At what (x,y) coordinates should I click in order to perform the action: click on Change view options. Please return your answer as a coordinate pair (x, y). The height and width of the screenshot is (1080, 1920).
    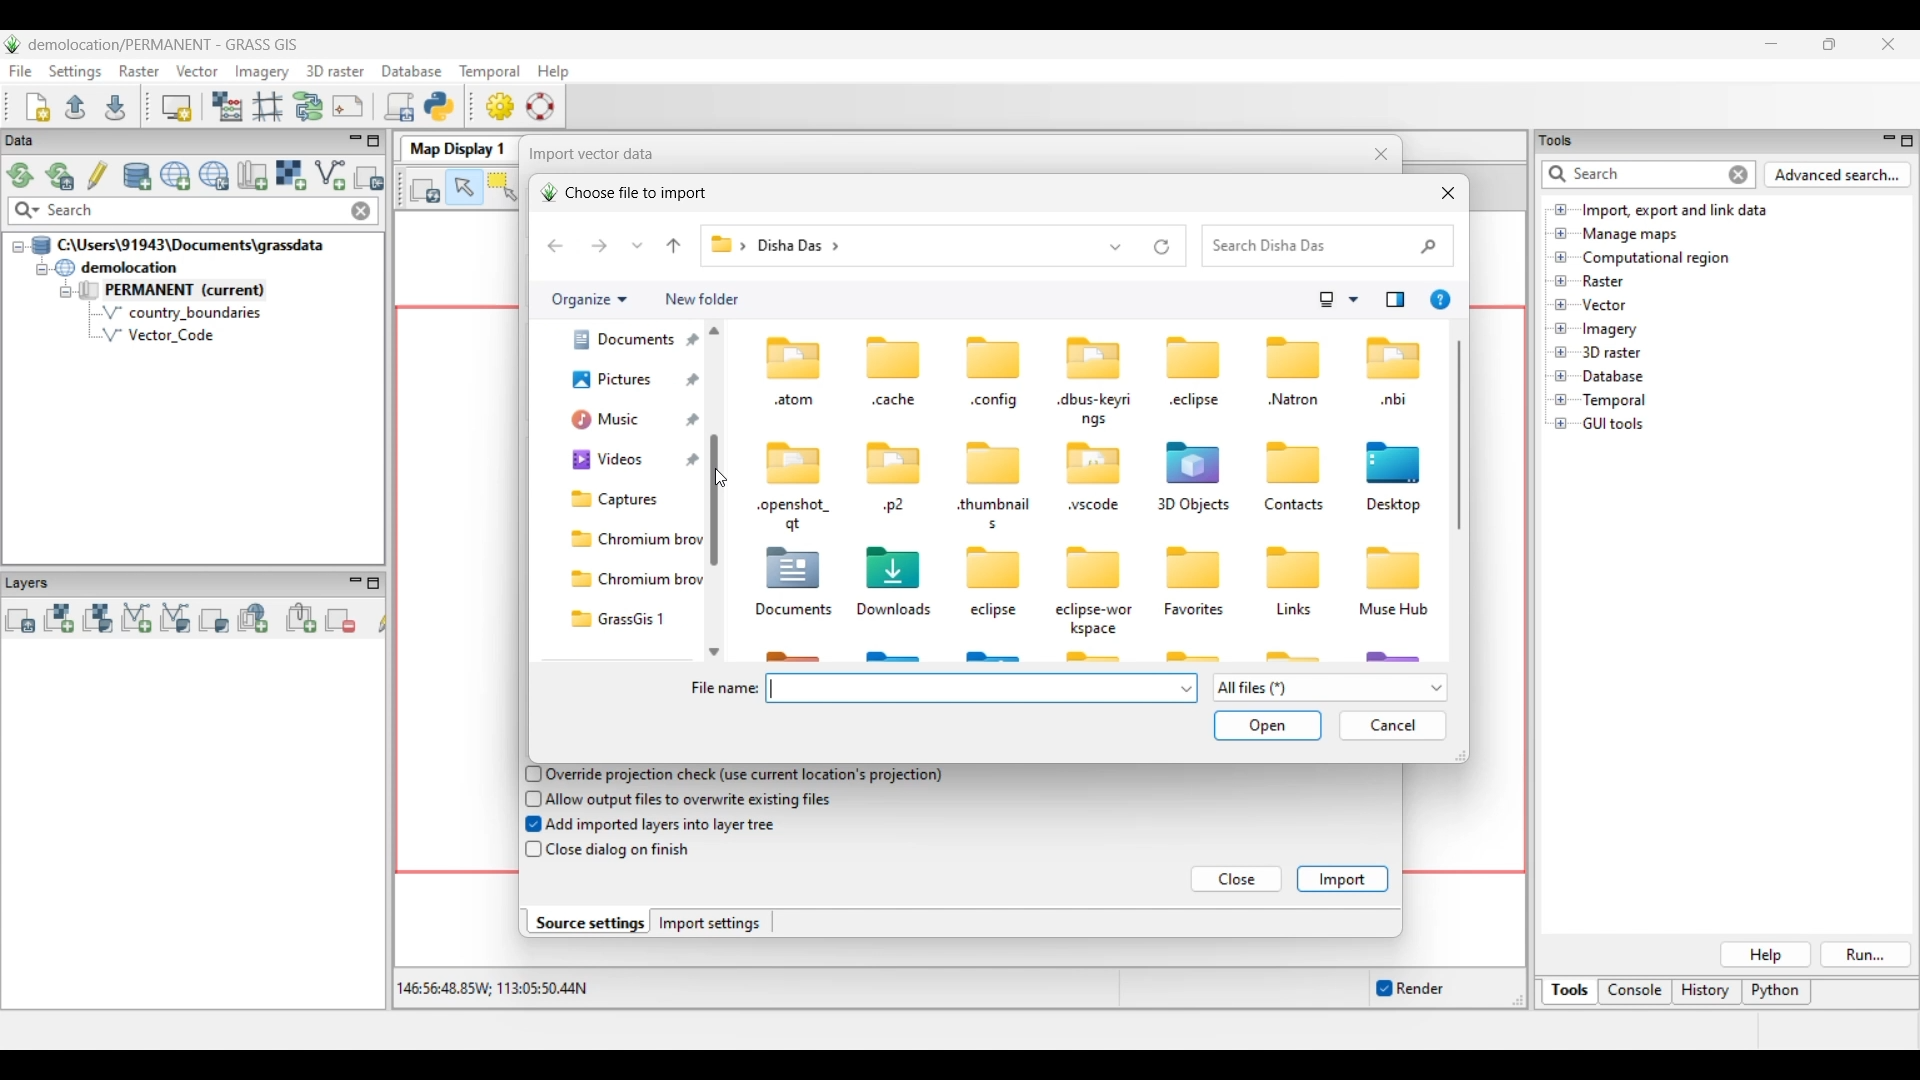
    Looking at the image, I should click on (1353, 300).